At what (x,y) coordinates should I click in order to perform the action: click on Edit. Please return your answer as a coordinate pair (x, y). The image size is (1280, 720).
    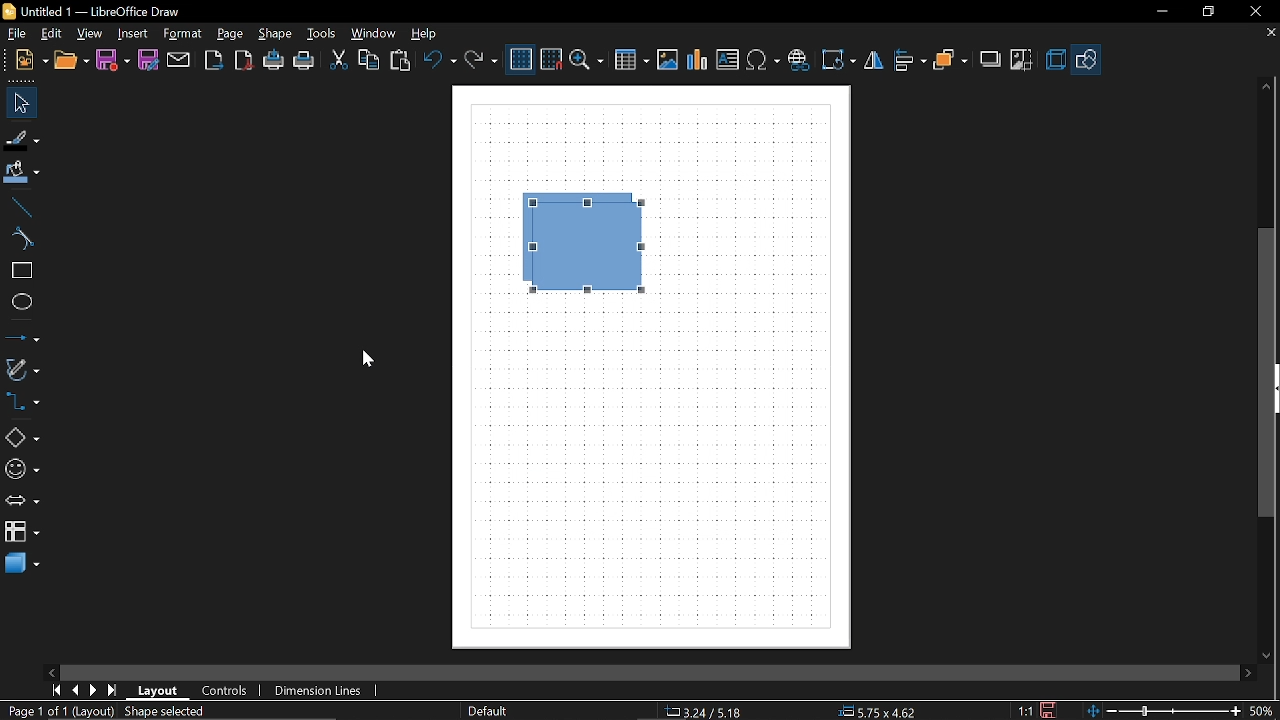
    Looking at the image, I should click on (50, 33).